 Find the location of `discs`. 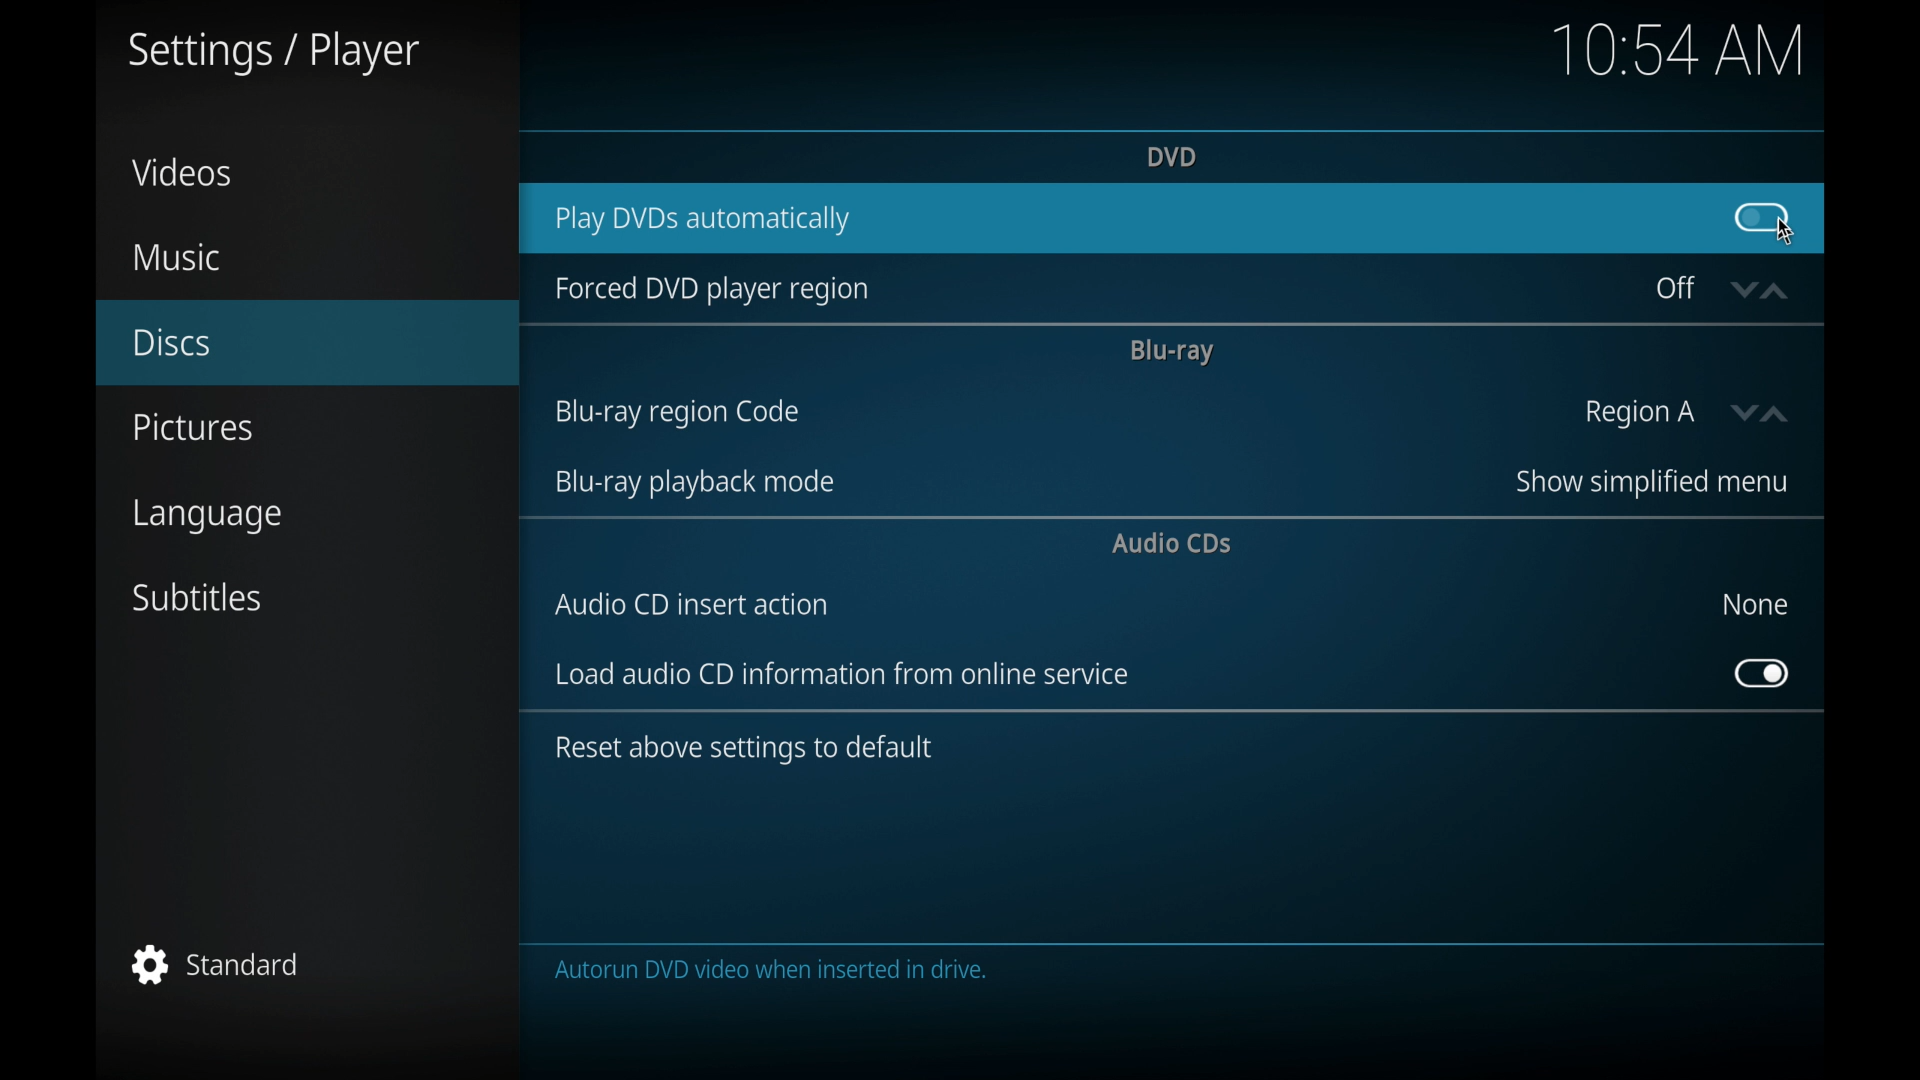

discs is located at coordinates (172, 343).